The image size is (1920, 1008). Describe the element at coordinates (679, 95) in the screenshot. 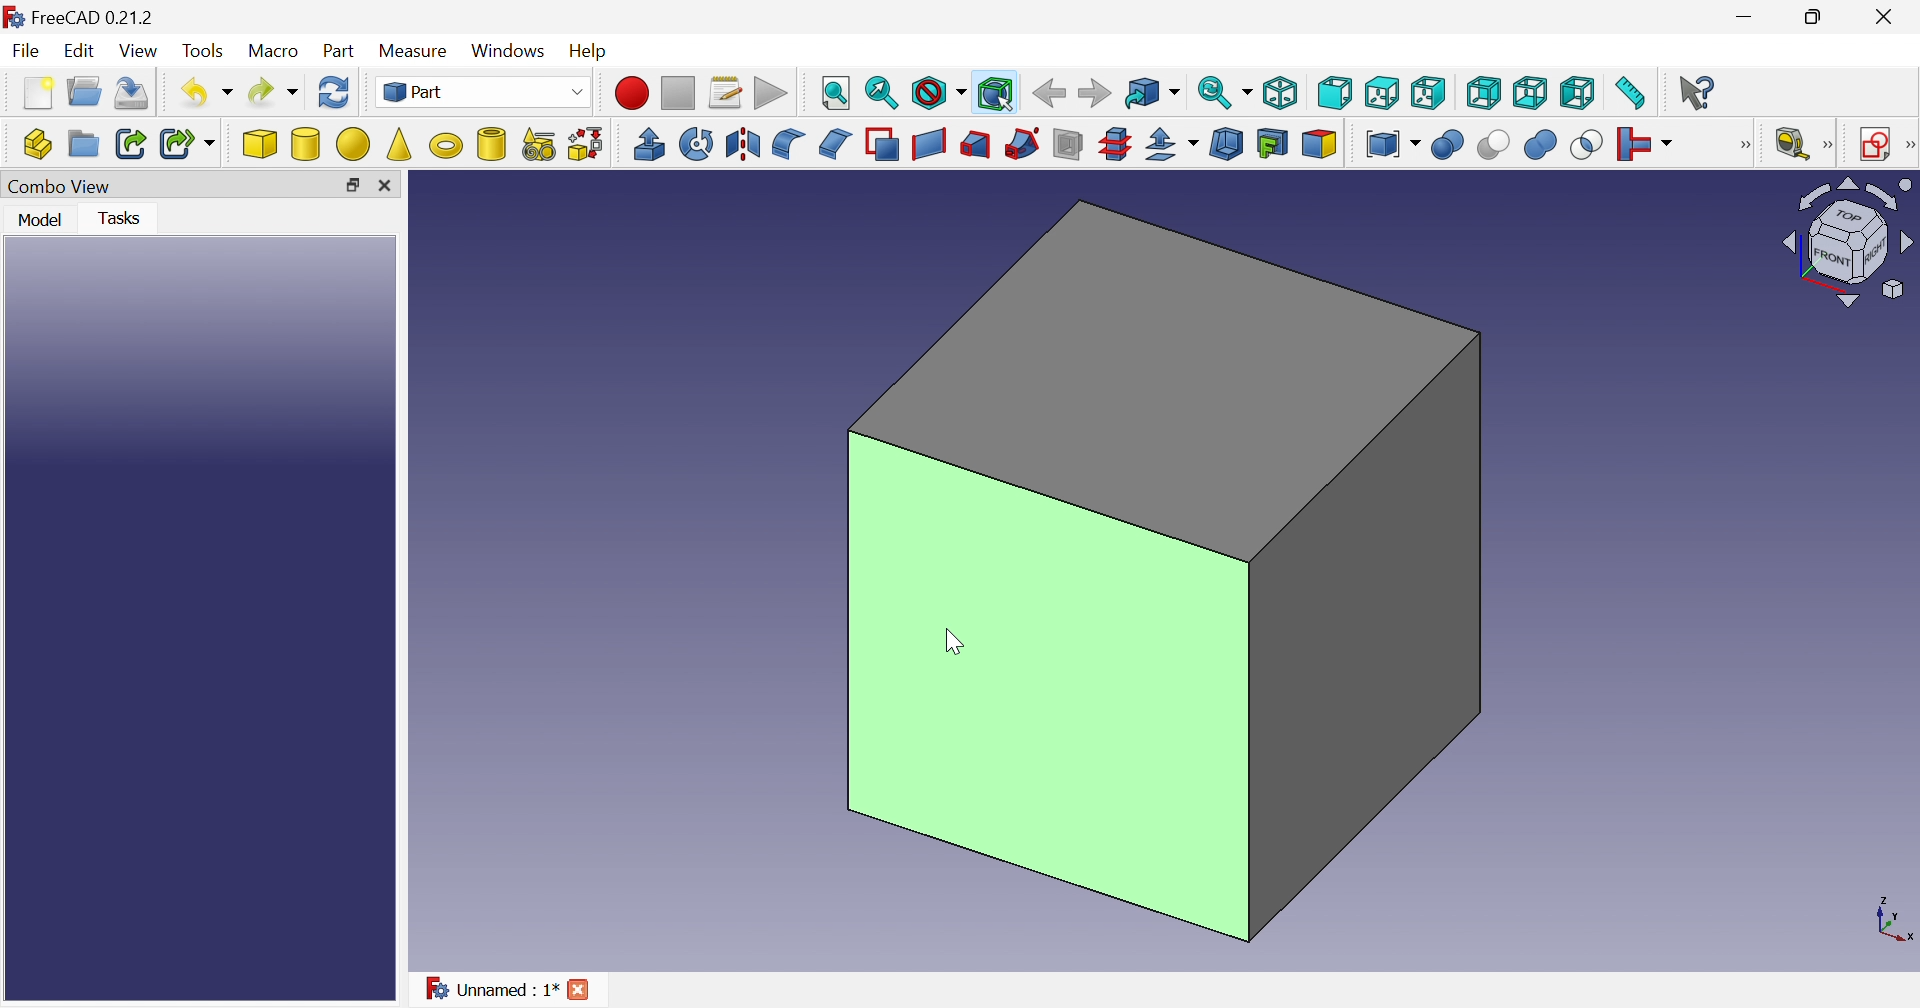

I see `Stop macro recording` at that location.